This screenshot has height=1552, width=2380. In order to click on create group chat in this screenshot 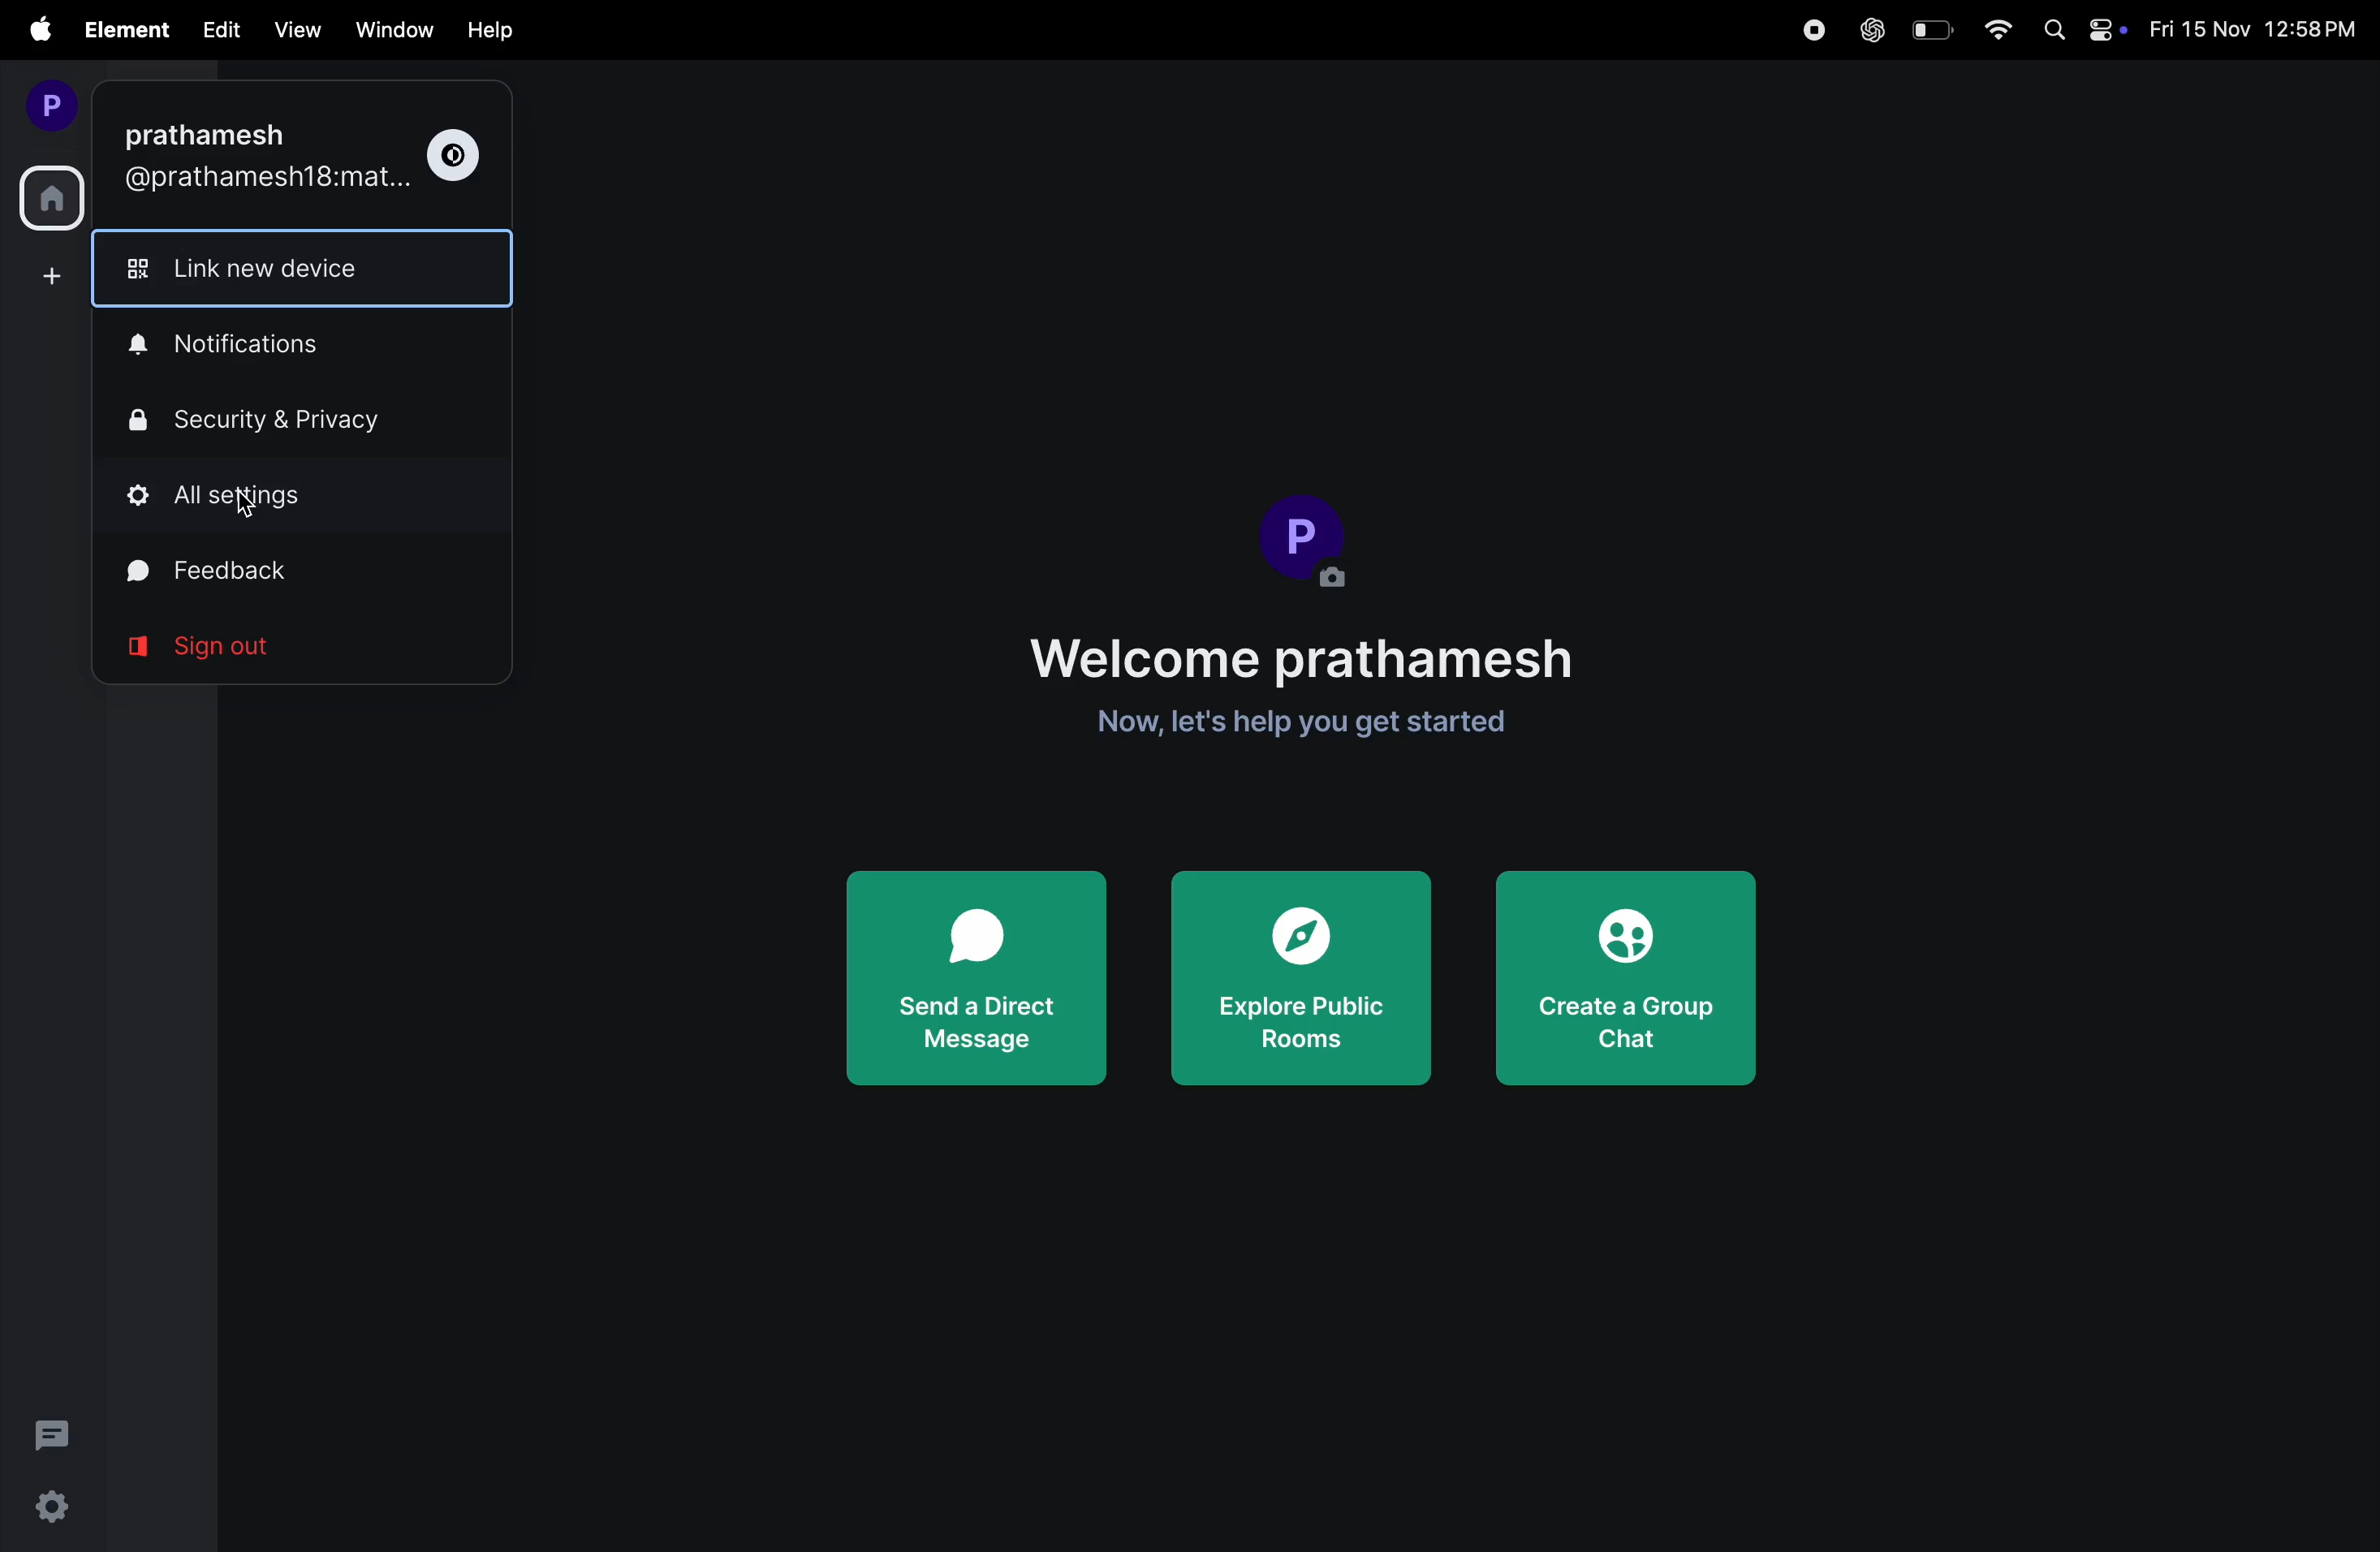, I will do `click(1626, 978)`.